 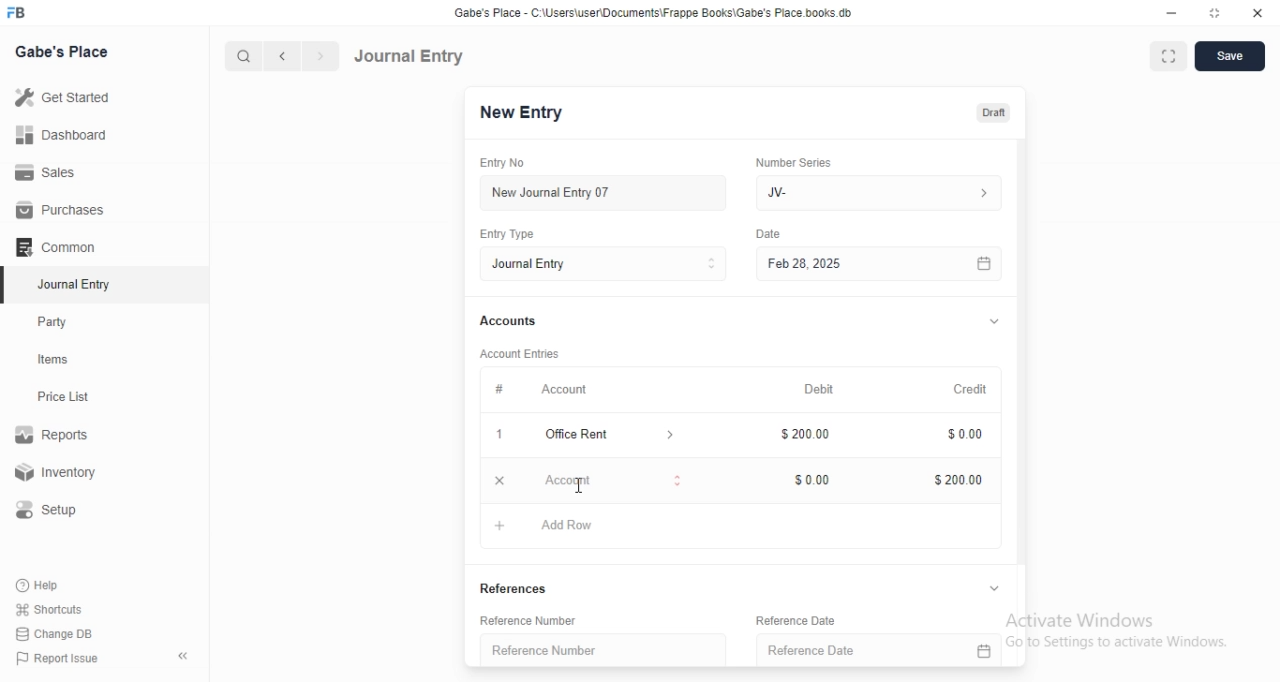 What do you see at coordinates (54, 510) in the screenshot?
I see `Setup` at bounding box center [54, 510].